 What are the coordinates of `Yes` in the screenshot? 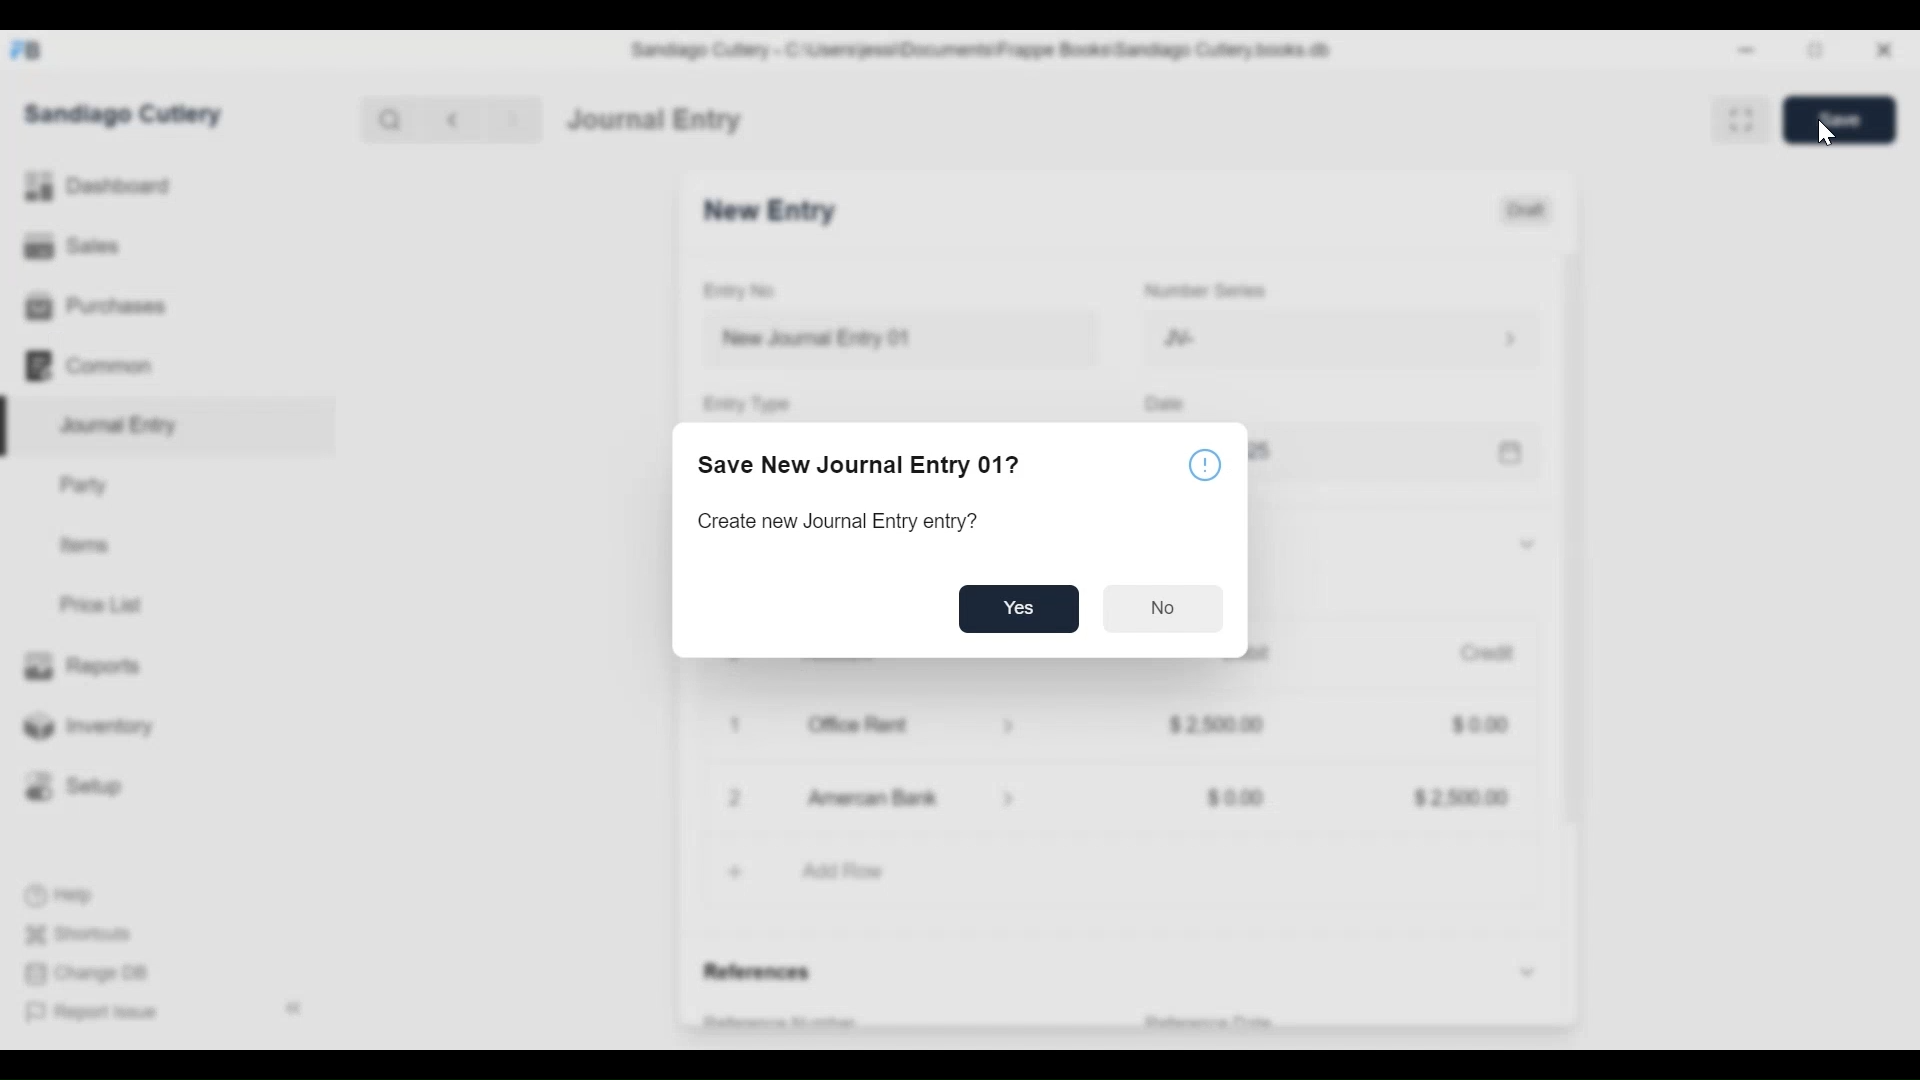 It's located at (1018, 609).